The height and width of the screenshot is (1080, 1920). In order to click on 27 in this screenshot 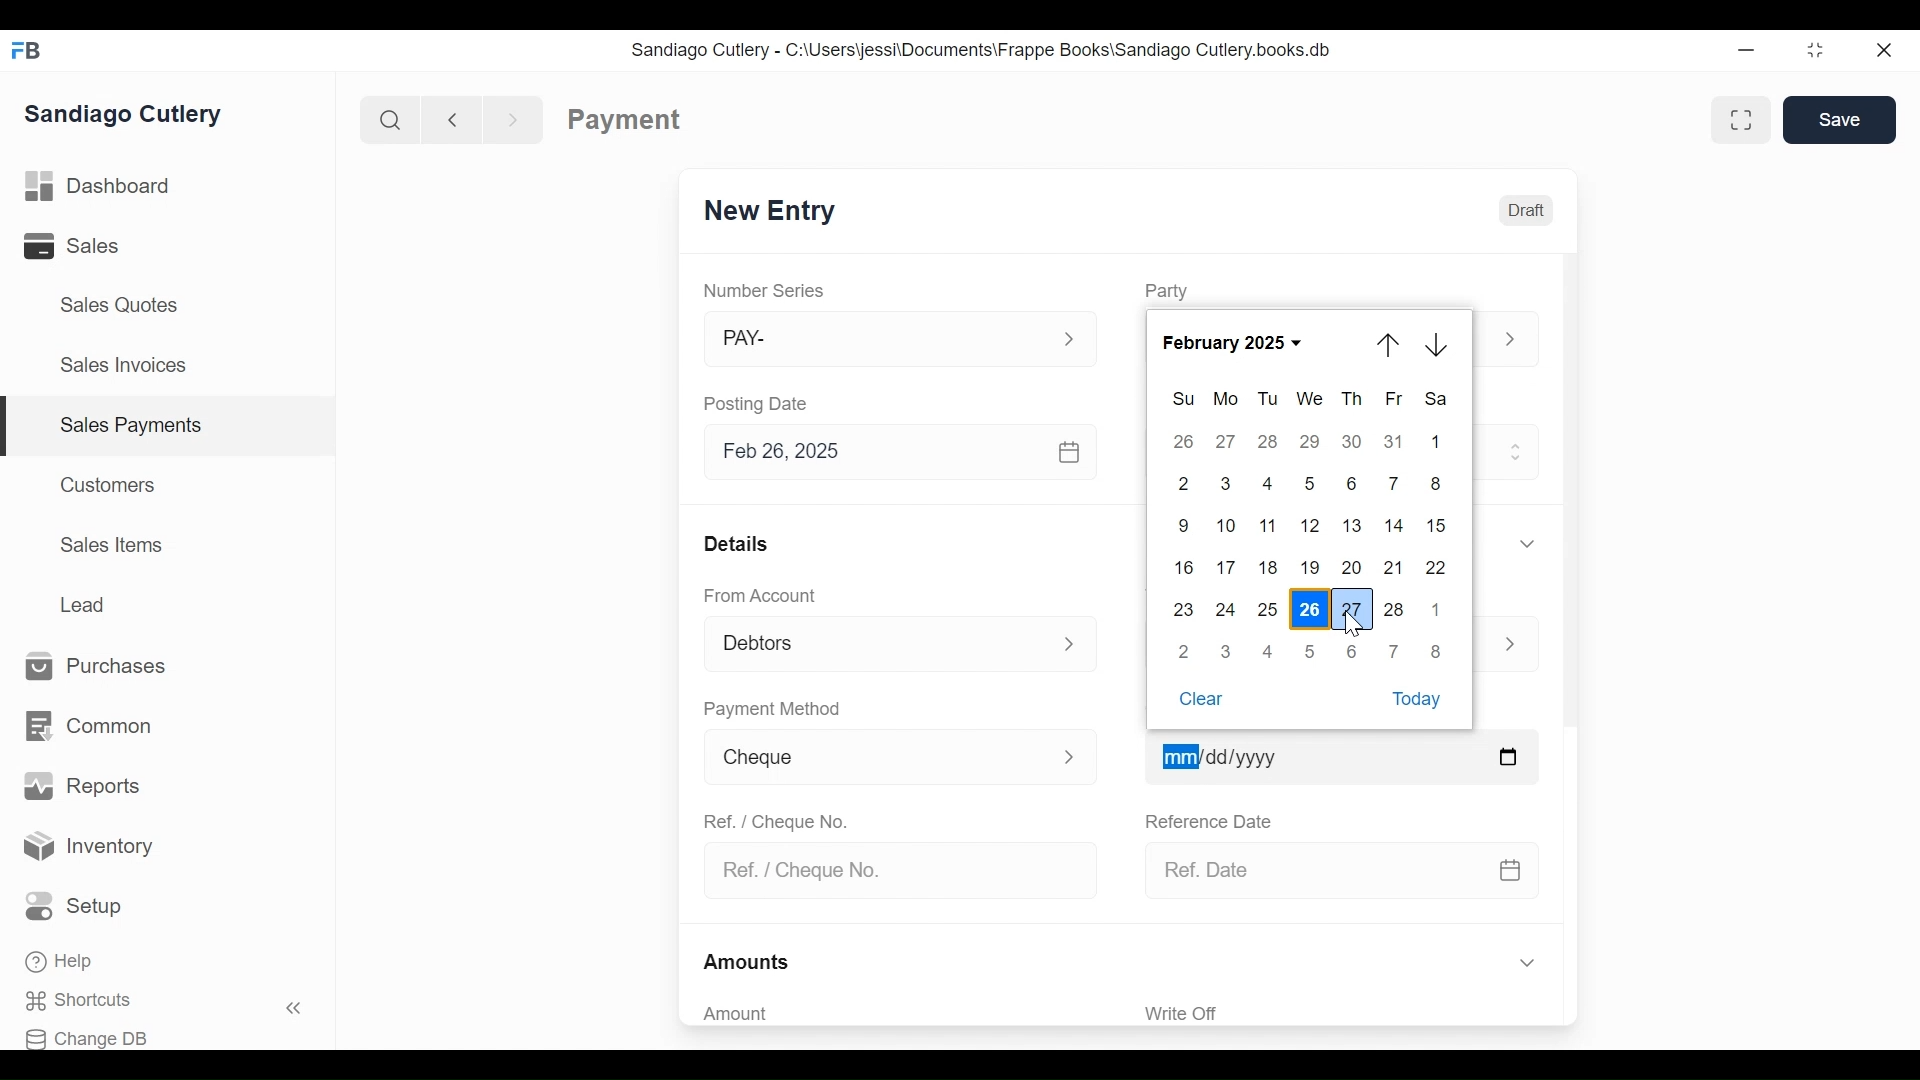, I will do `click(1356, 609)`.